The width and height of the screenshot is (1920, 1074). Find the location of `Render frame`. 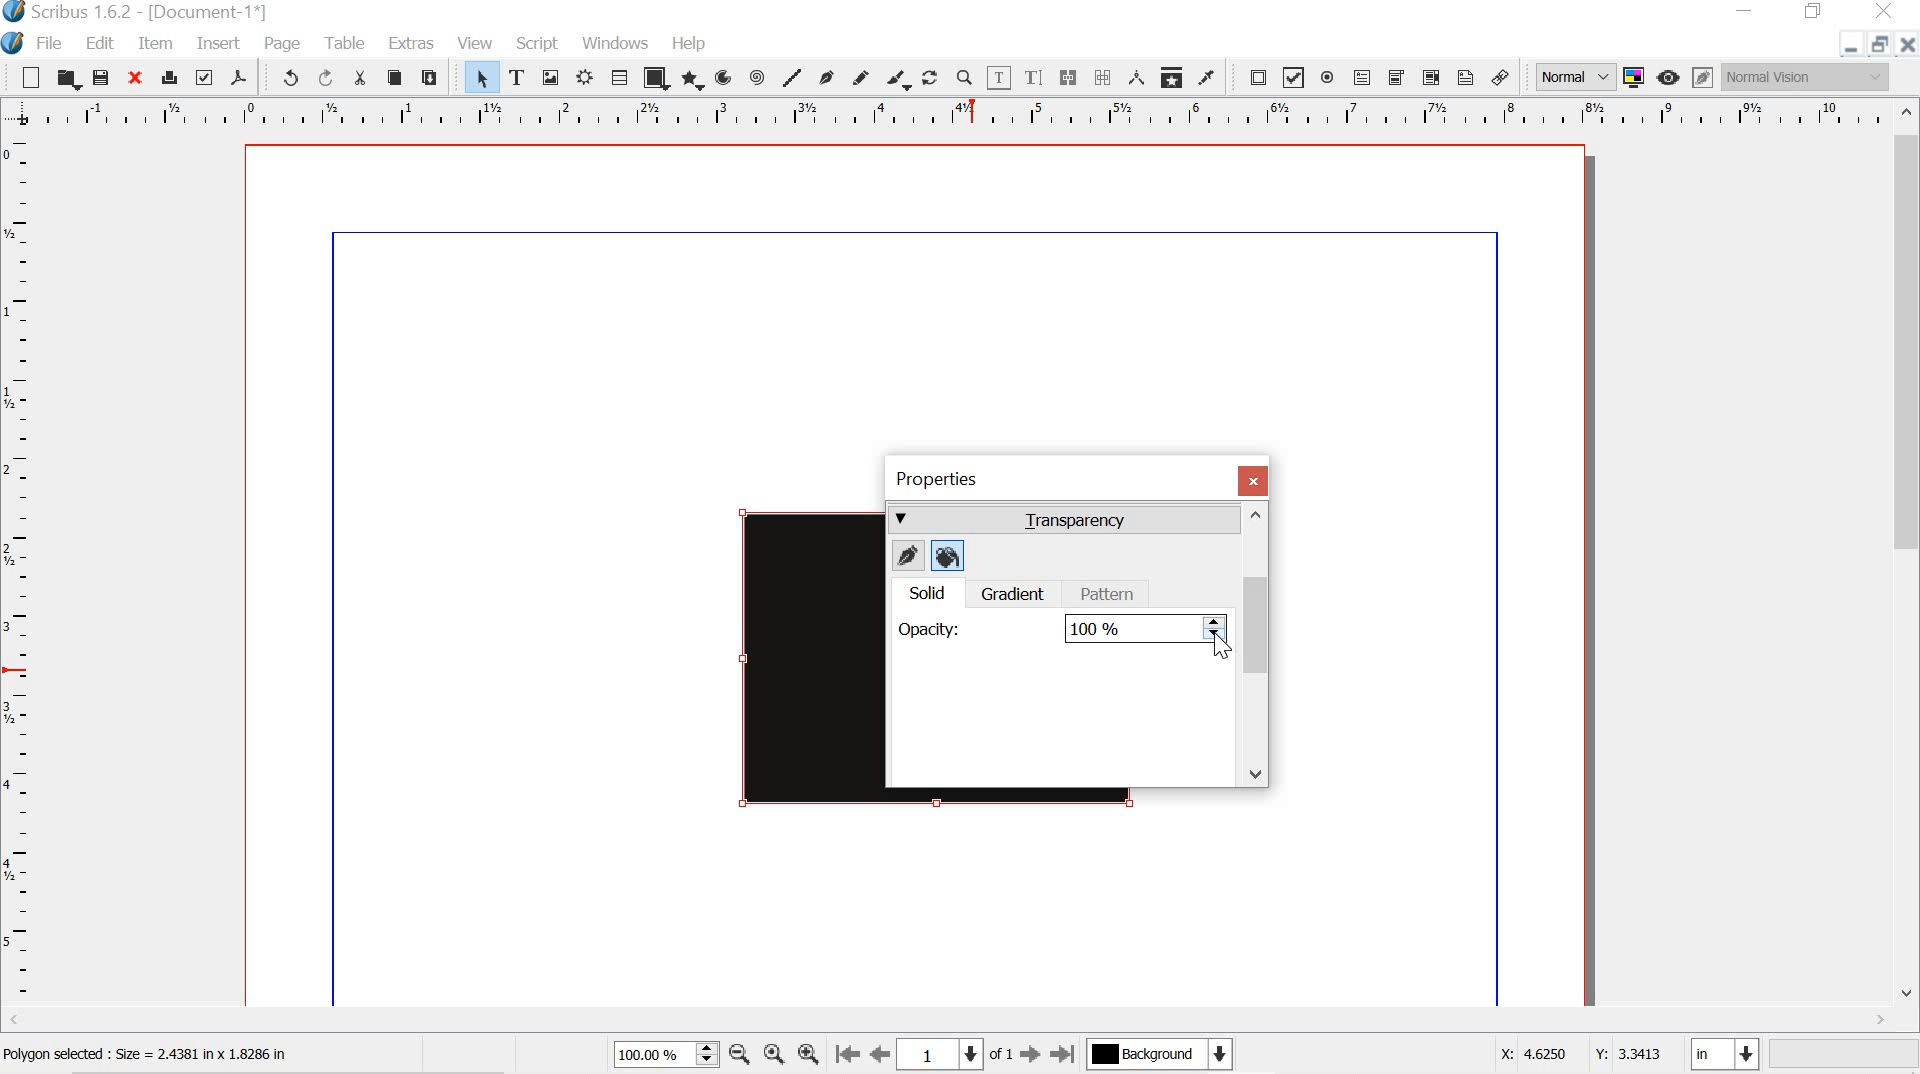

Render frame is located at coordinates (583, 78).